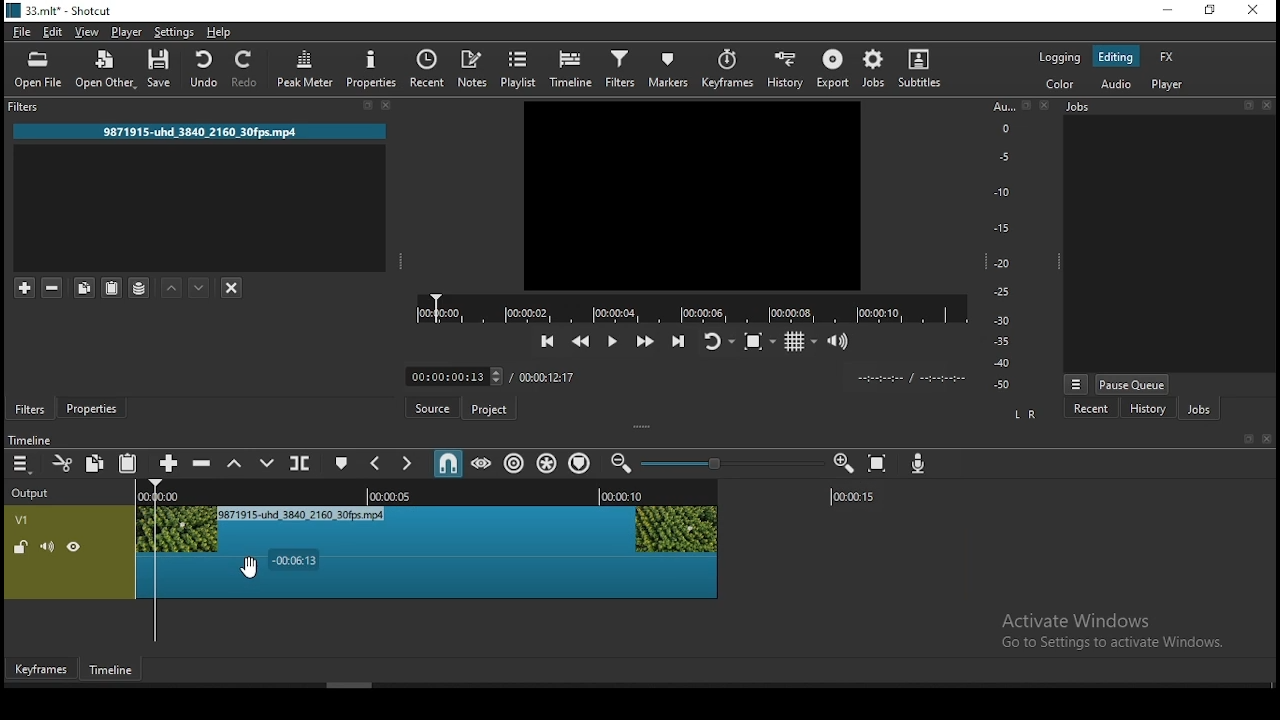  What do you see at coordinates (61, 463) in the screenshot?
I see `cut` at bounding box center [61, 463].